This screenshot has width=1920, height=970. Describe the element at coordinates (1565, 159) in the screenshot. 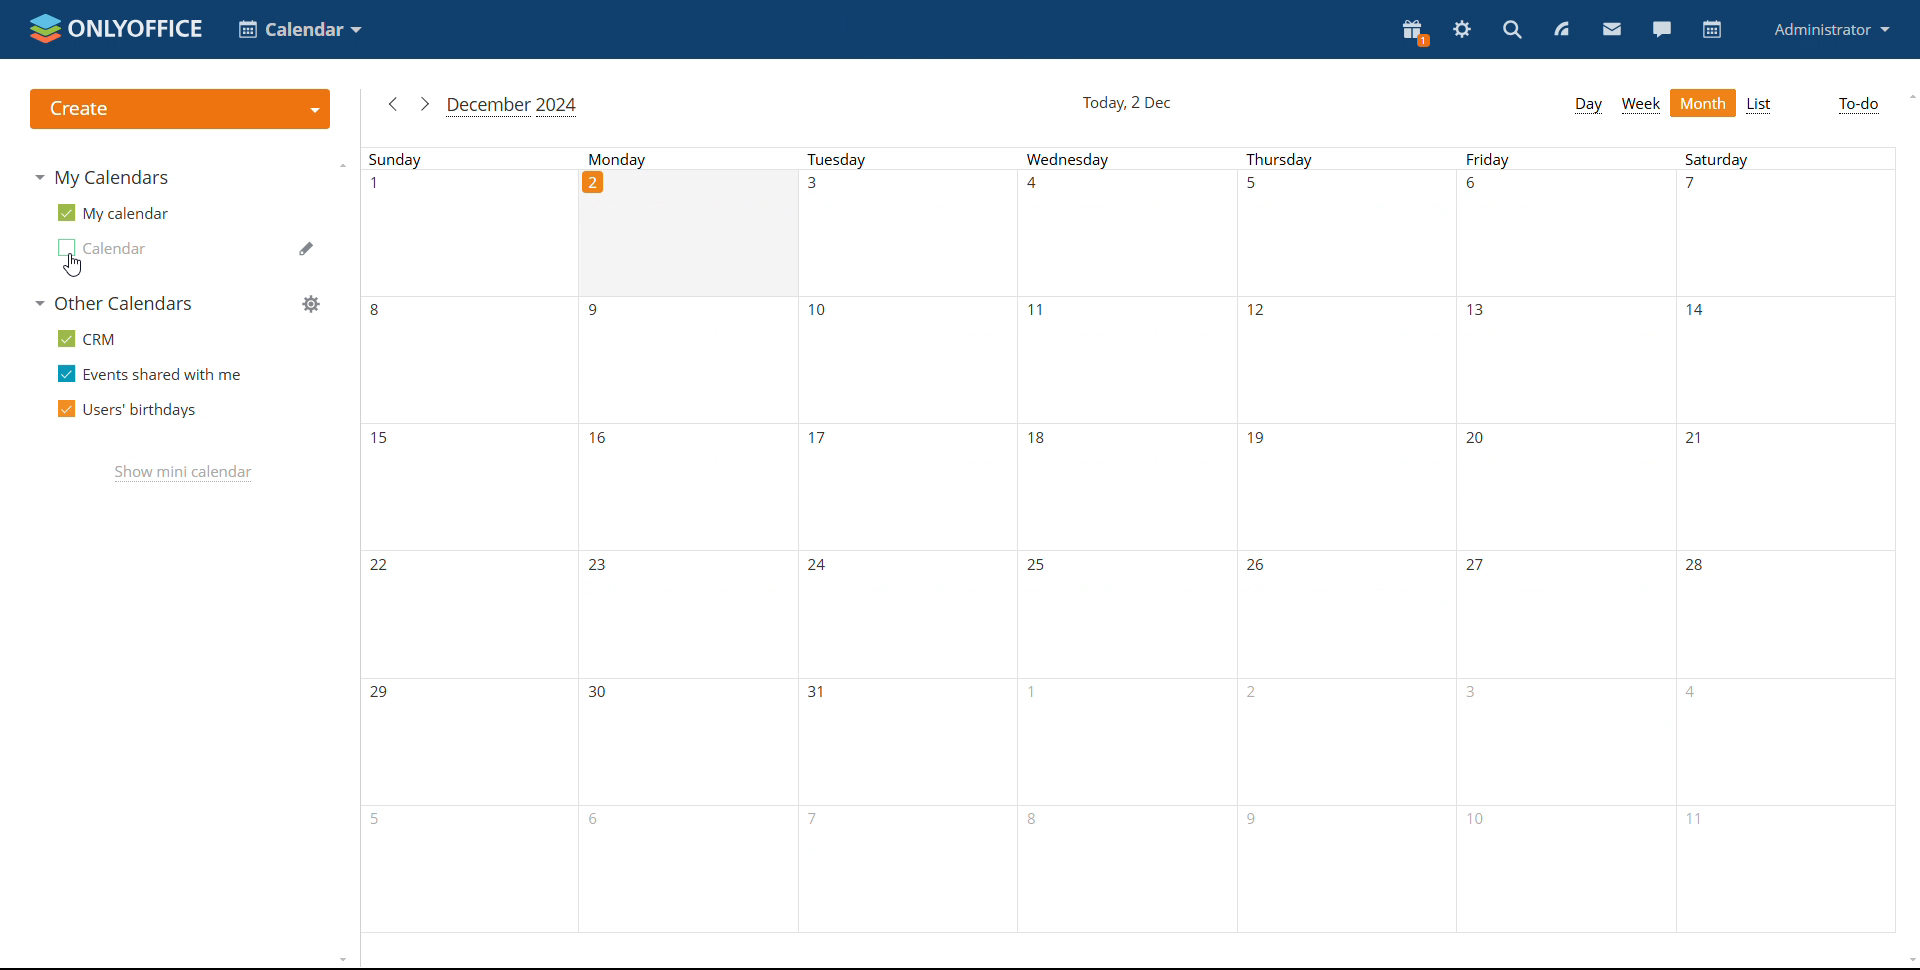

I see `friday` at that location.